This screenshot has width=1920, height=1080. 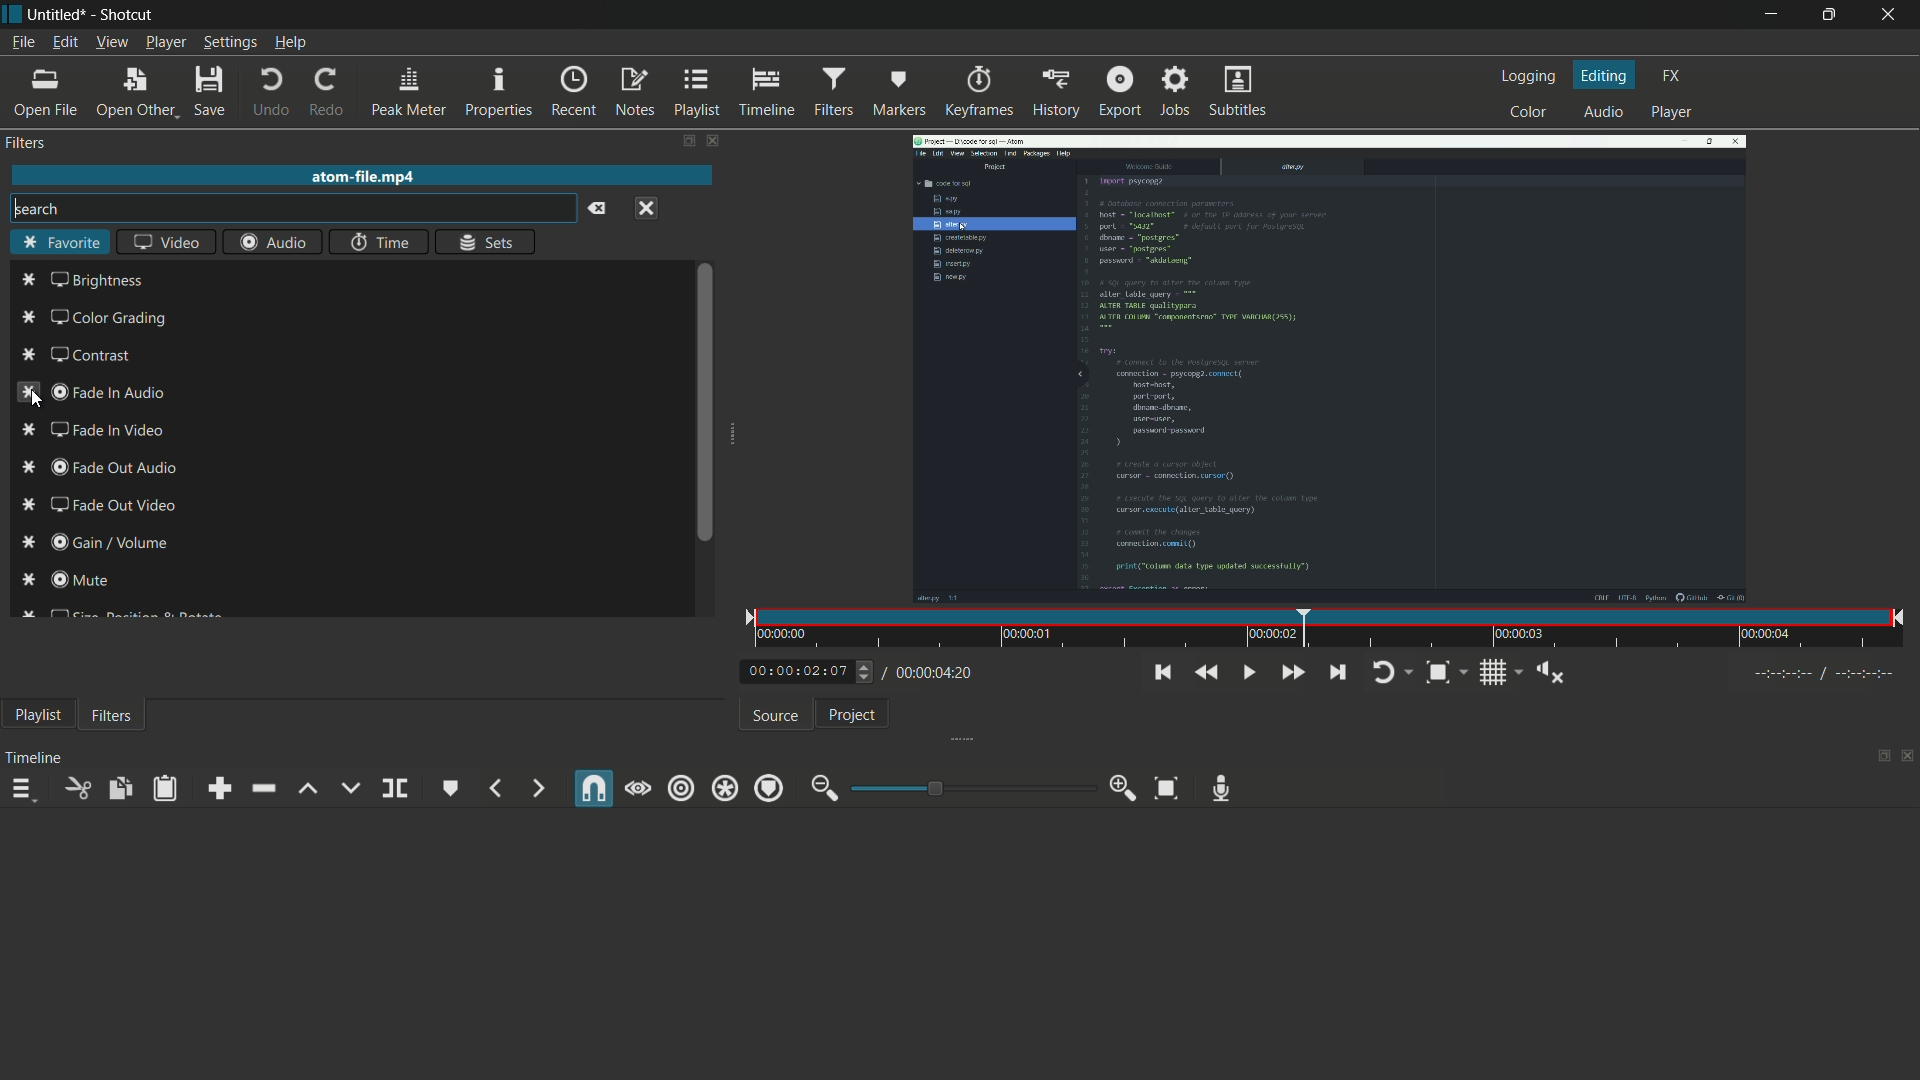 I want to click on file name, so click(x=365, y=176).